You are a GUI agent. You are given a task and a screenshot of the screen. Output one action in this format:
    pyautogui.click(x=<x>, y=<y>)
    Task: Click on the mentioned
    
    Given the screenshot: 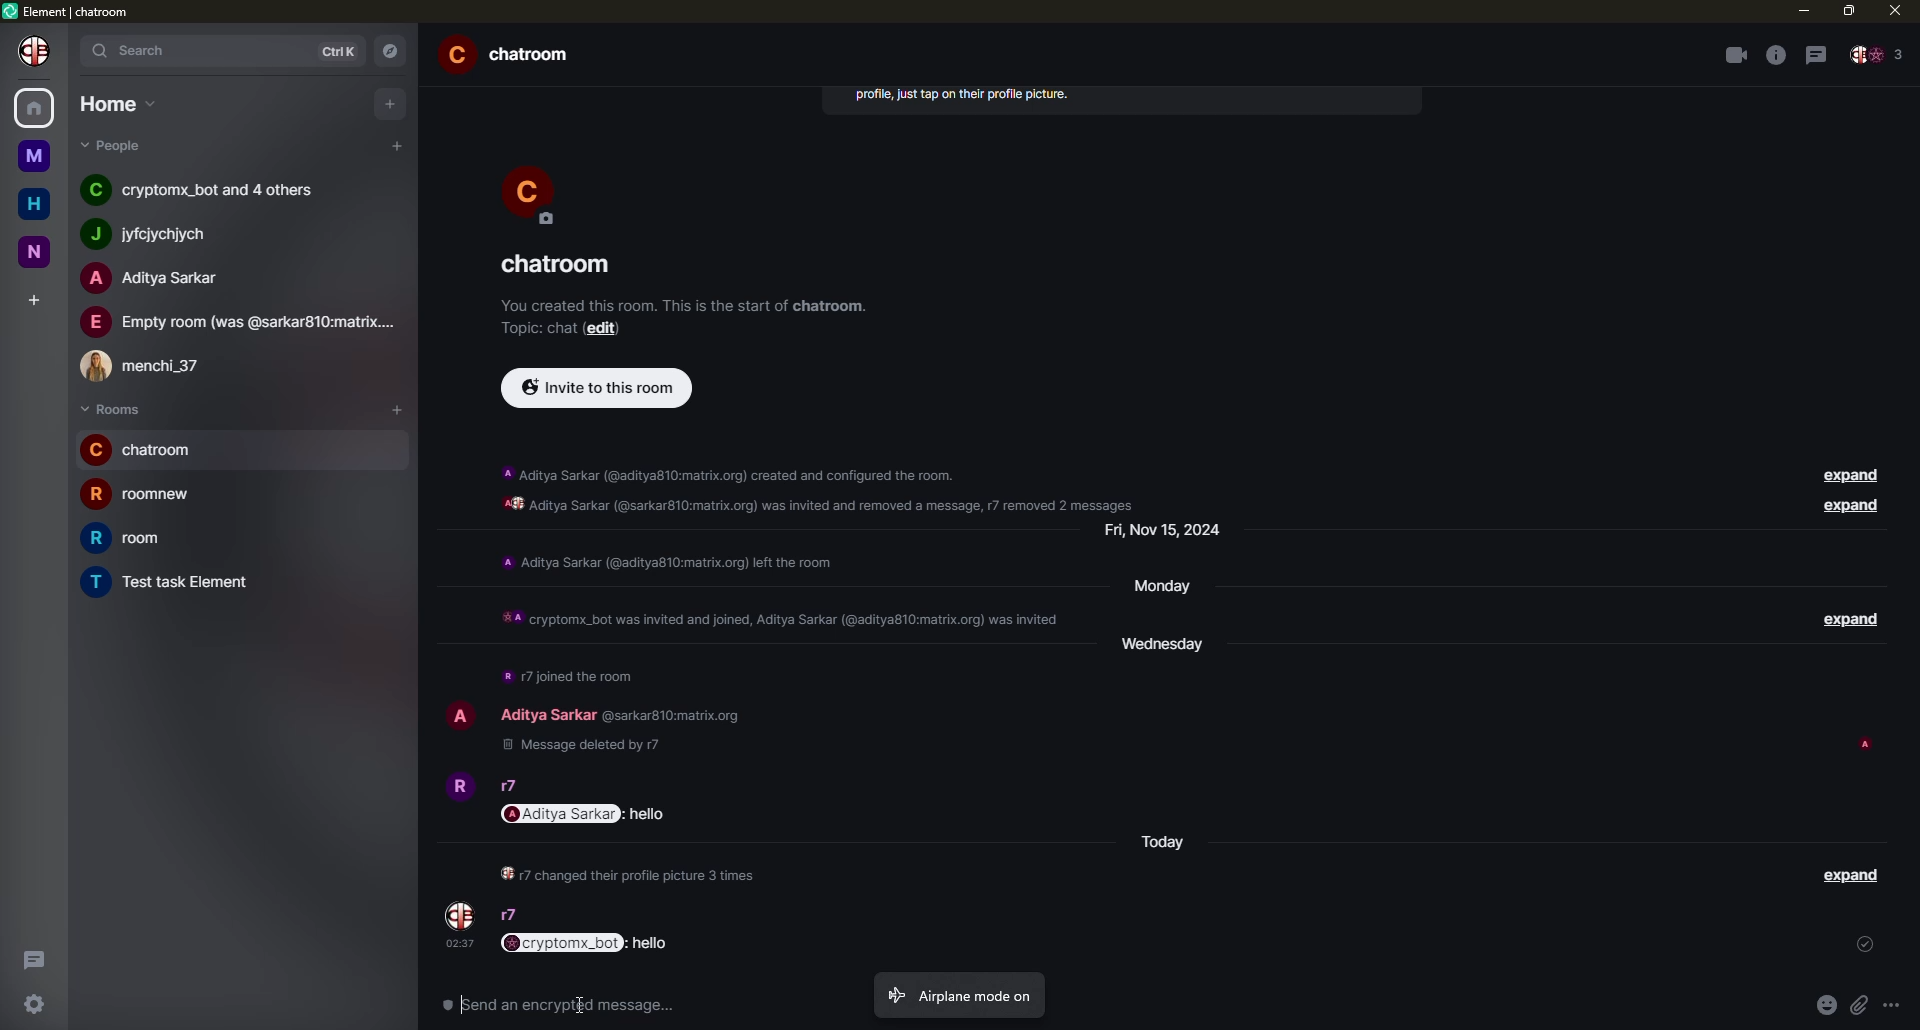 What is the action you would take?
    pyautogui.click(x=588, y=942)
    